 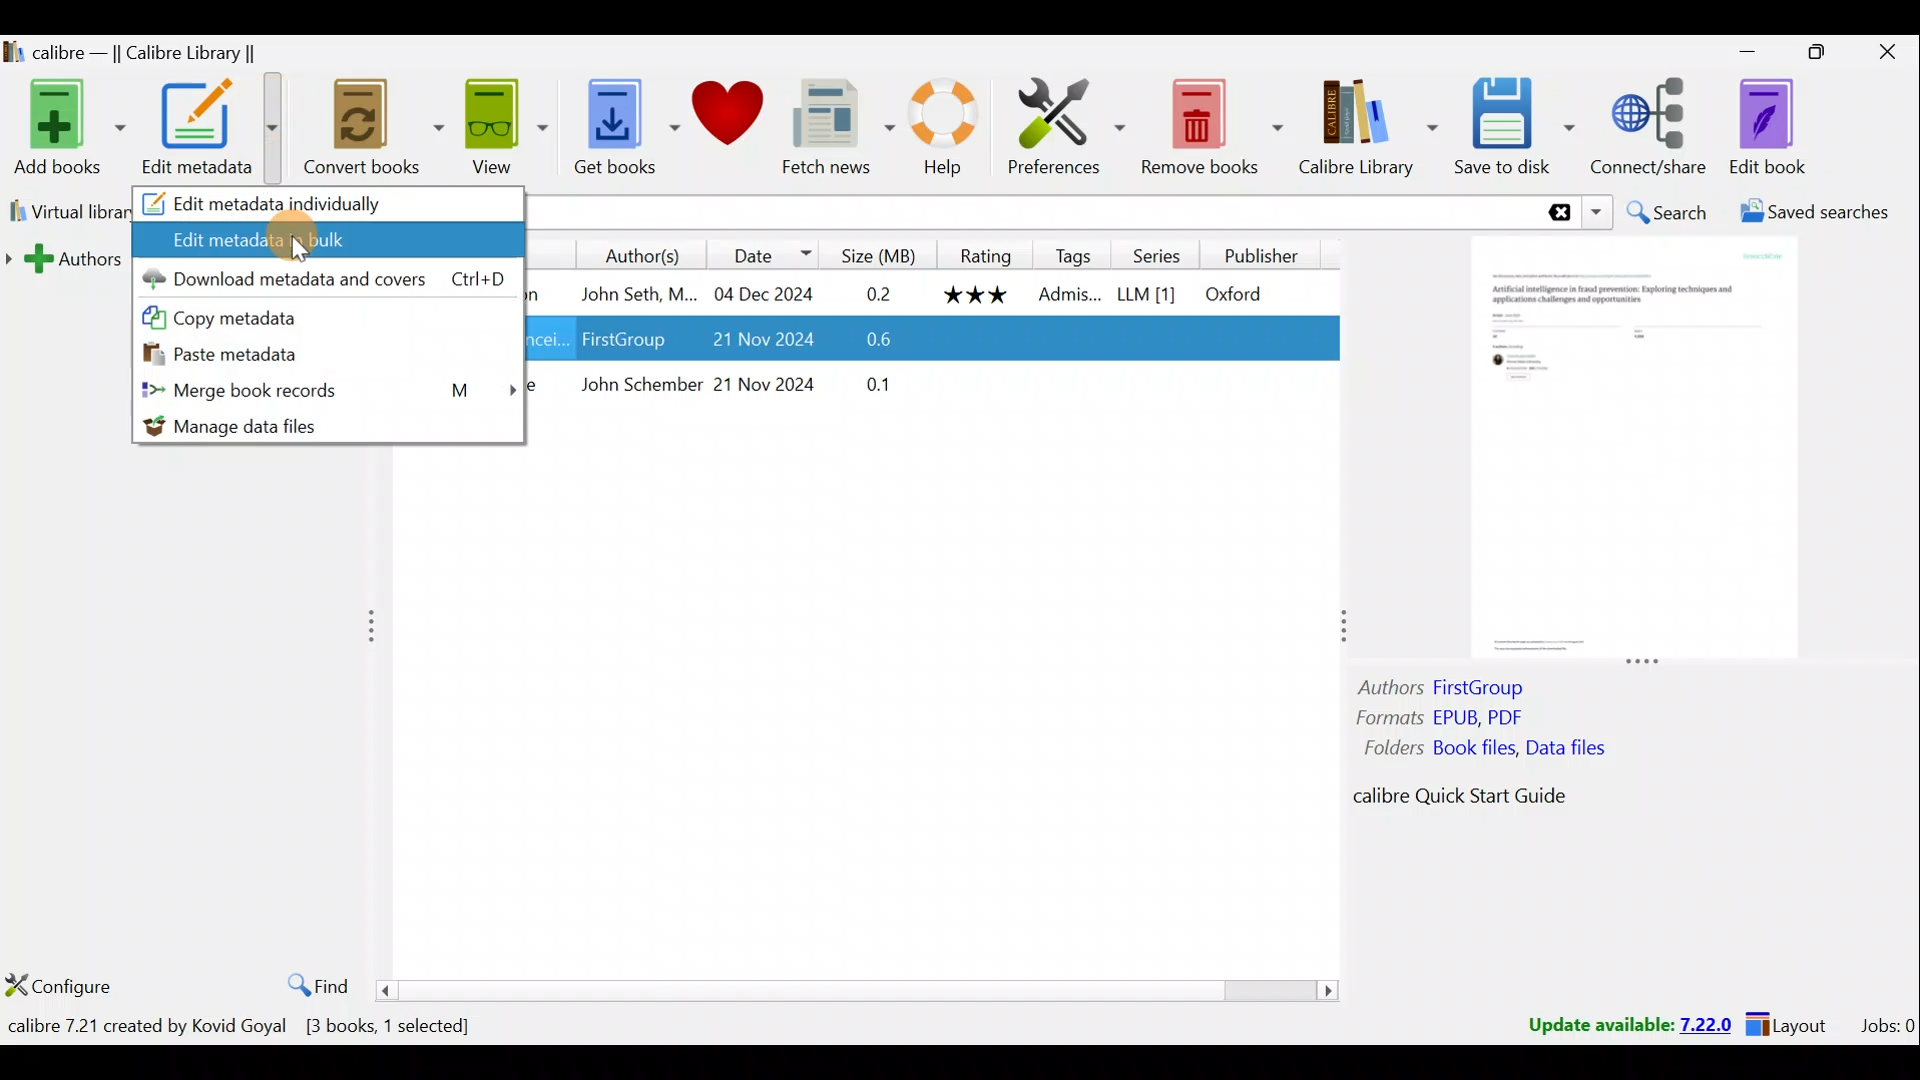 I want to click on Merge book records, so click(x=327, y=393).